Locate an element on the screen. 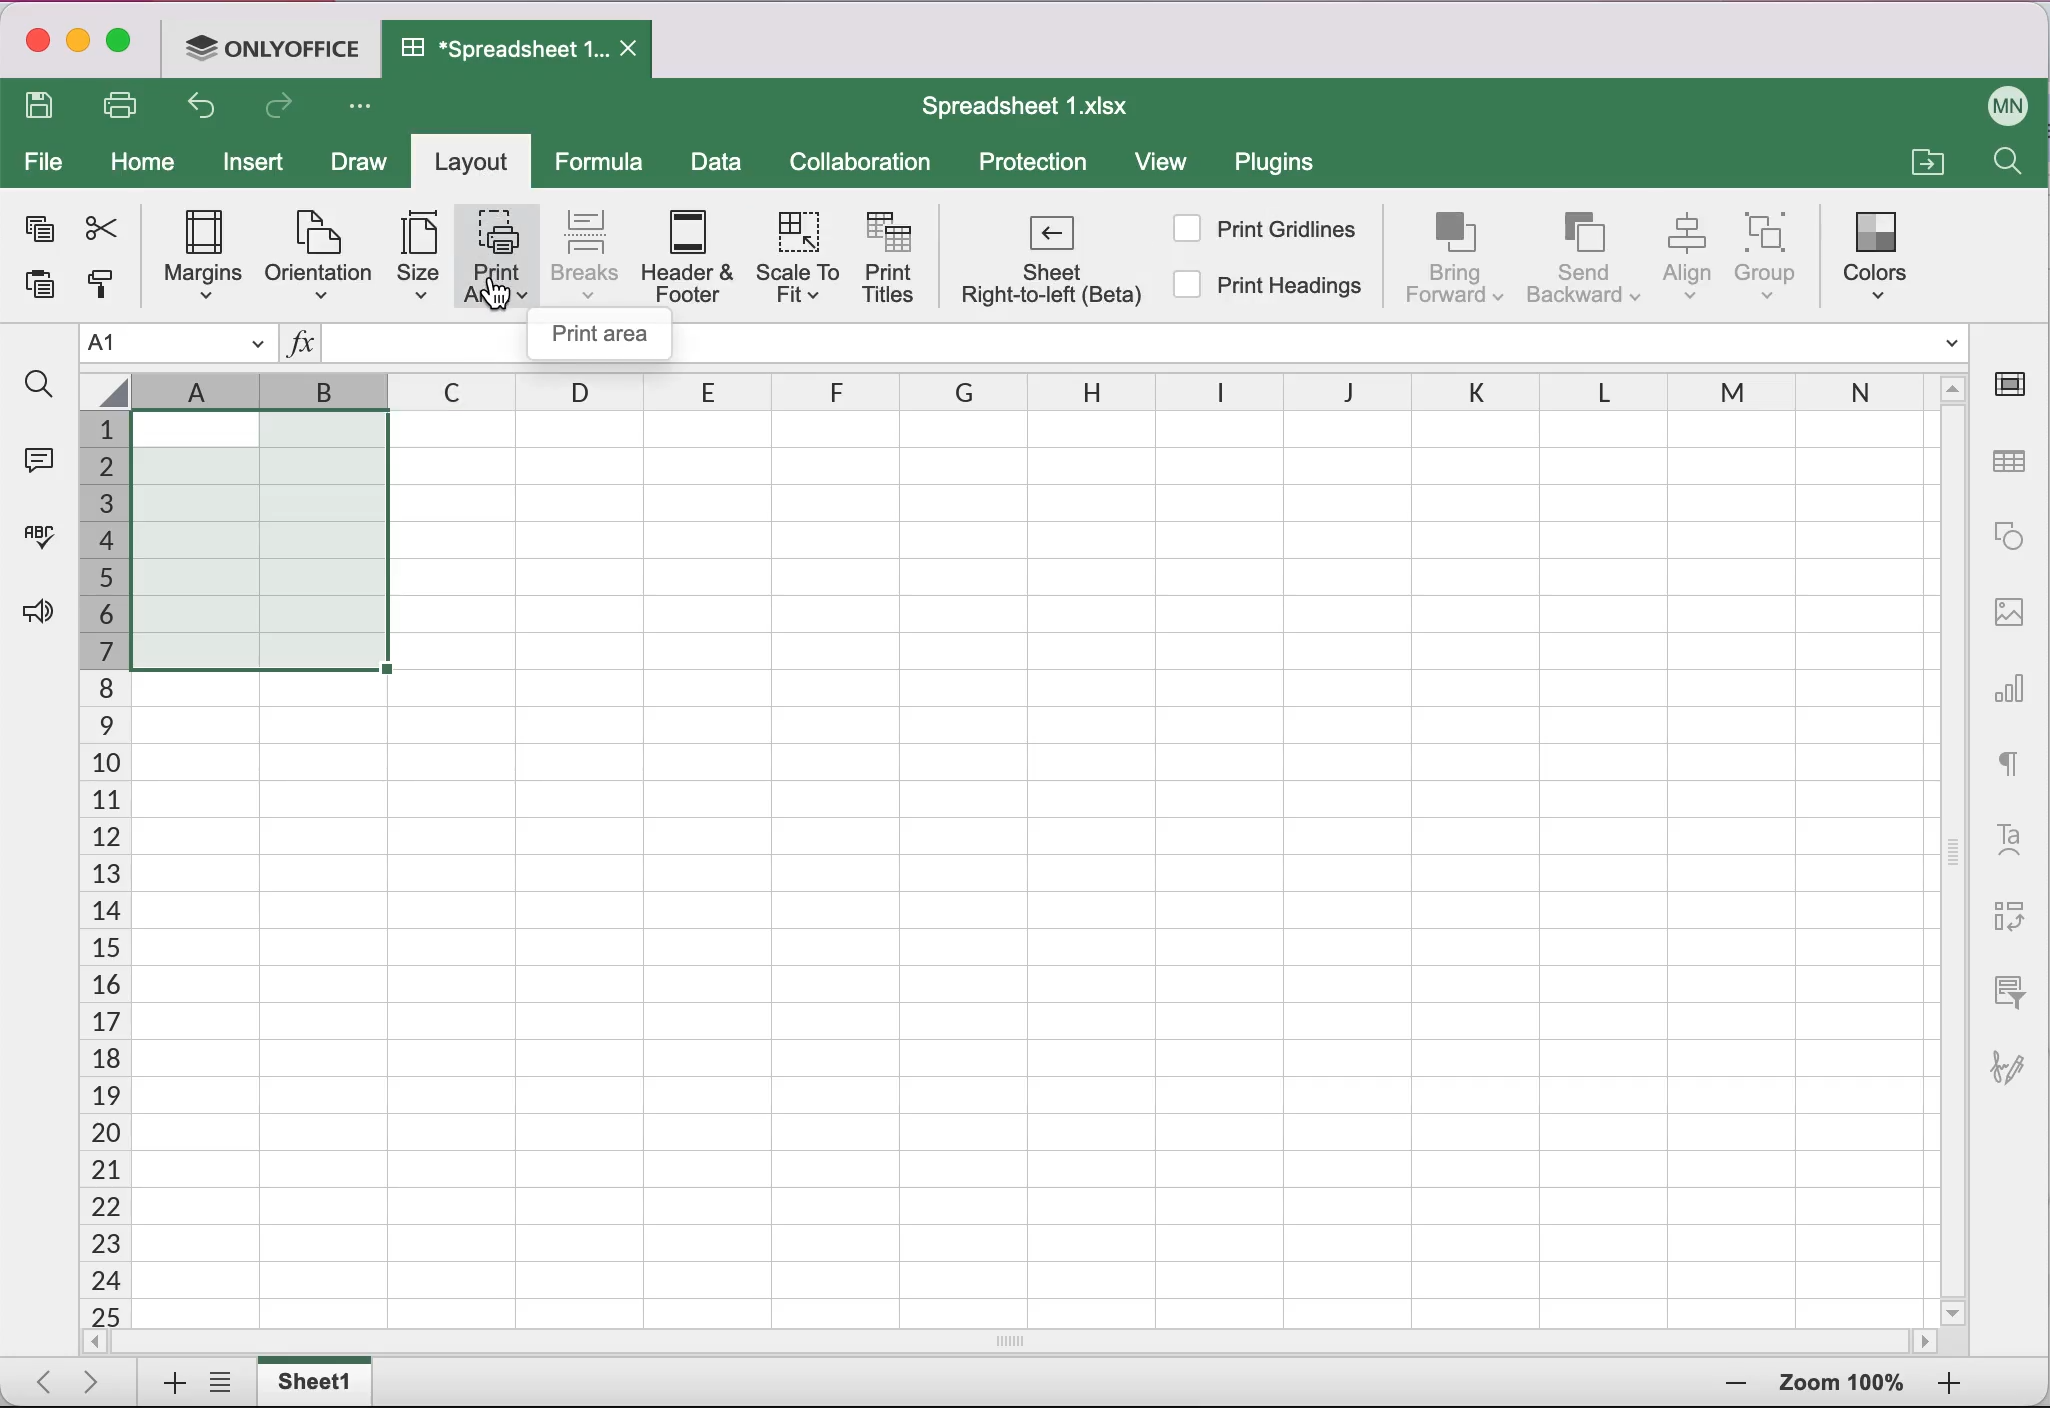  comments is located at coordinates (36, 457).